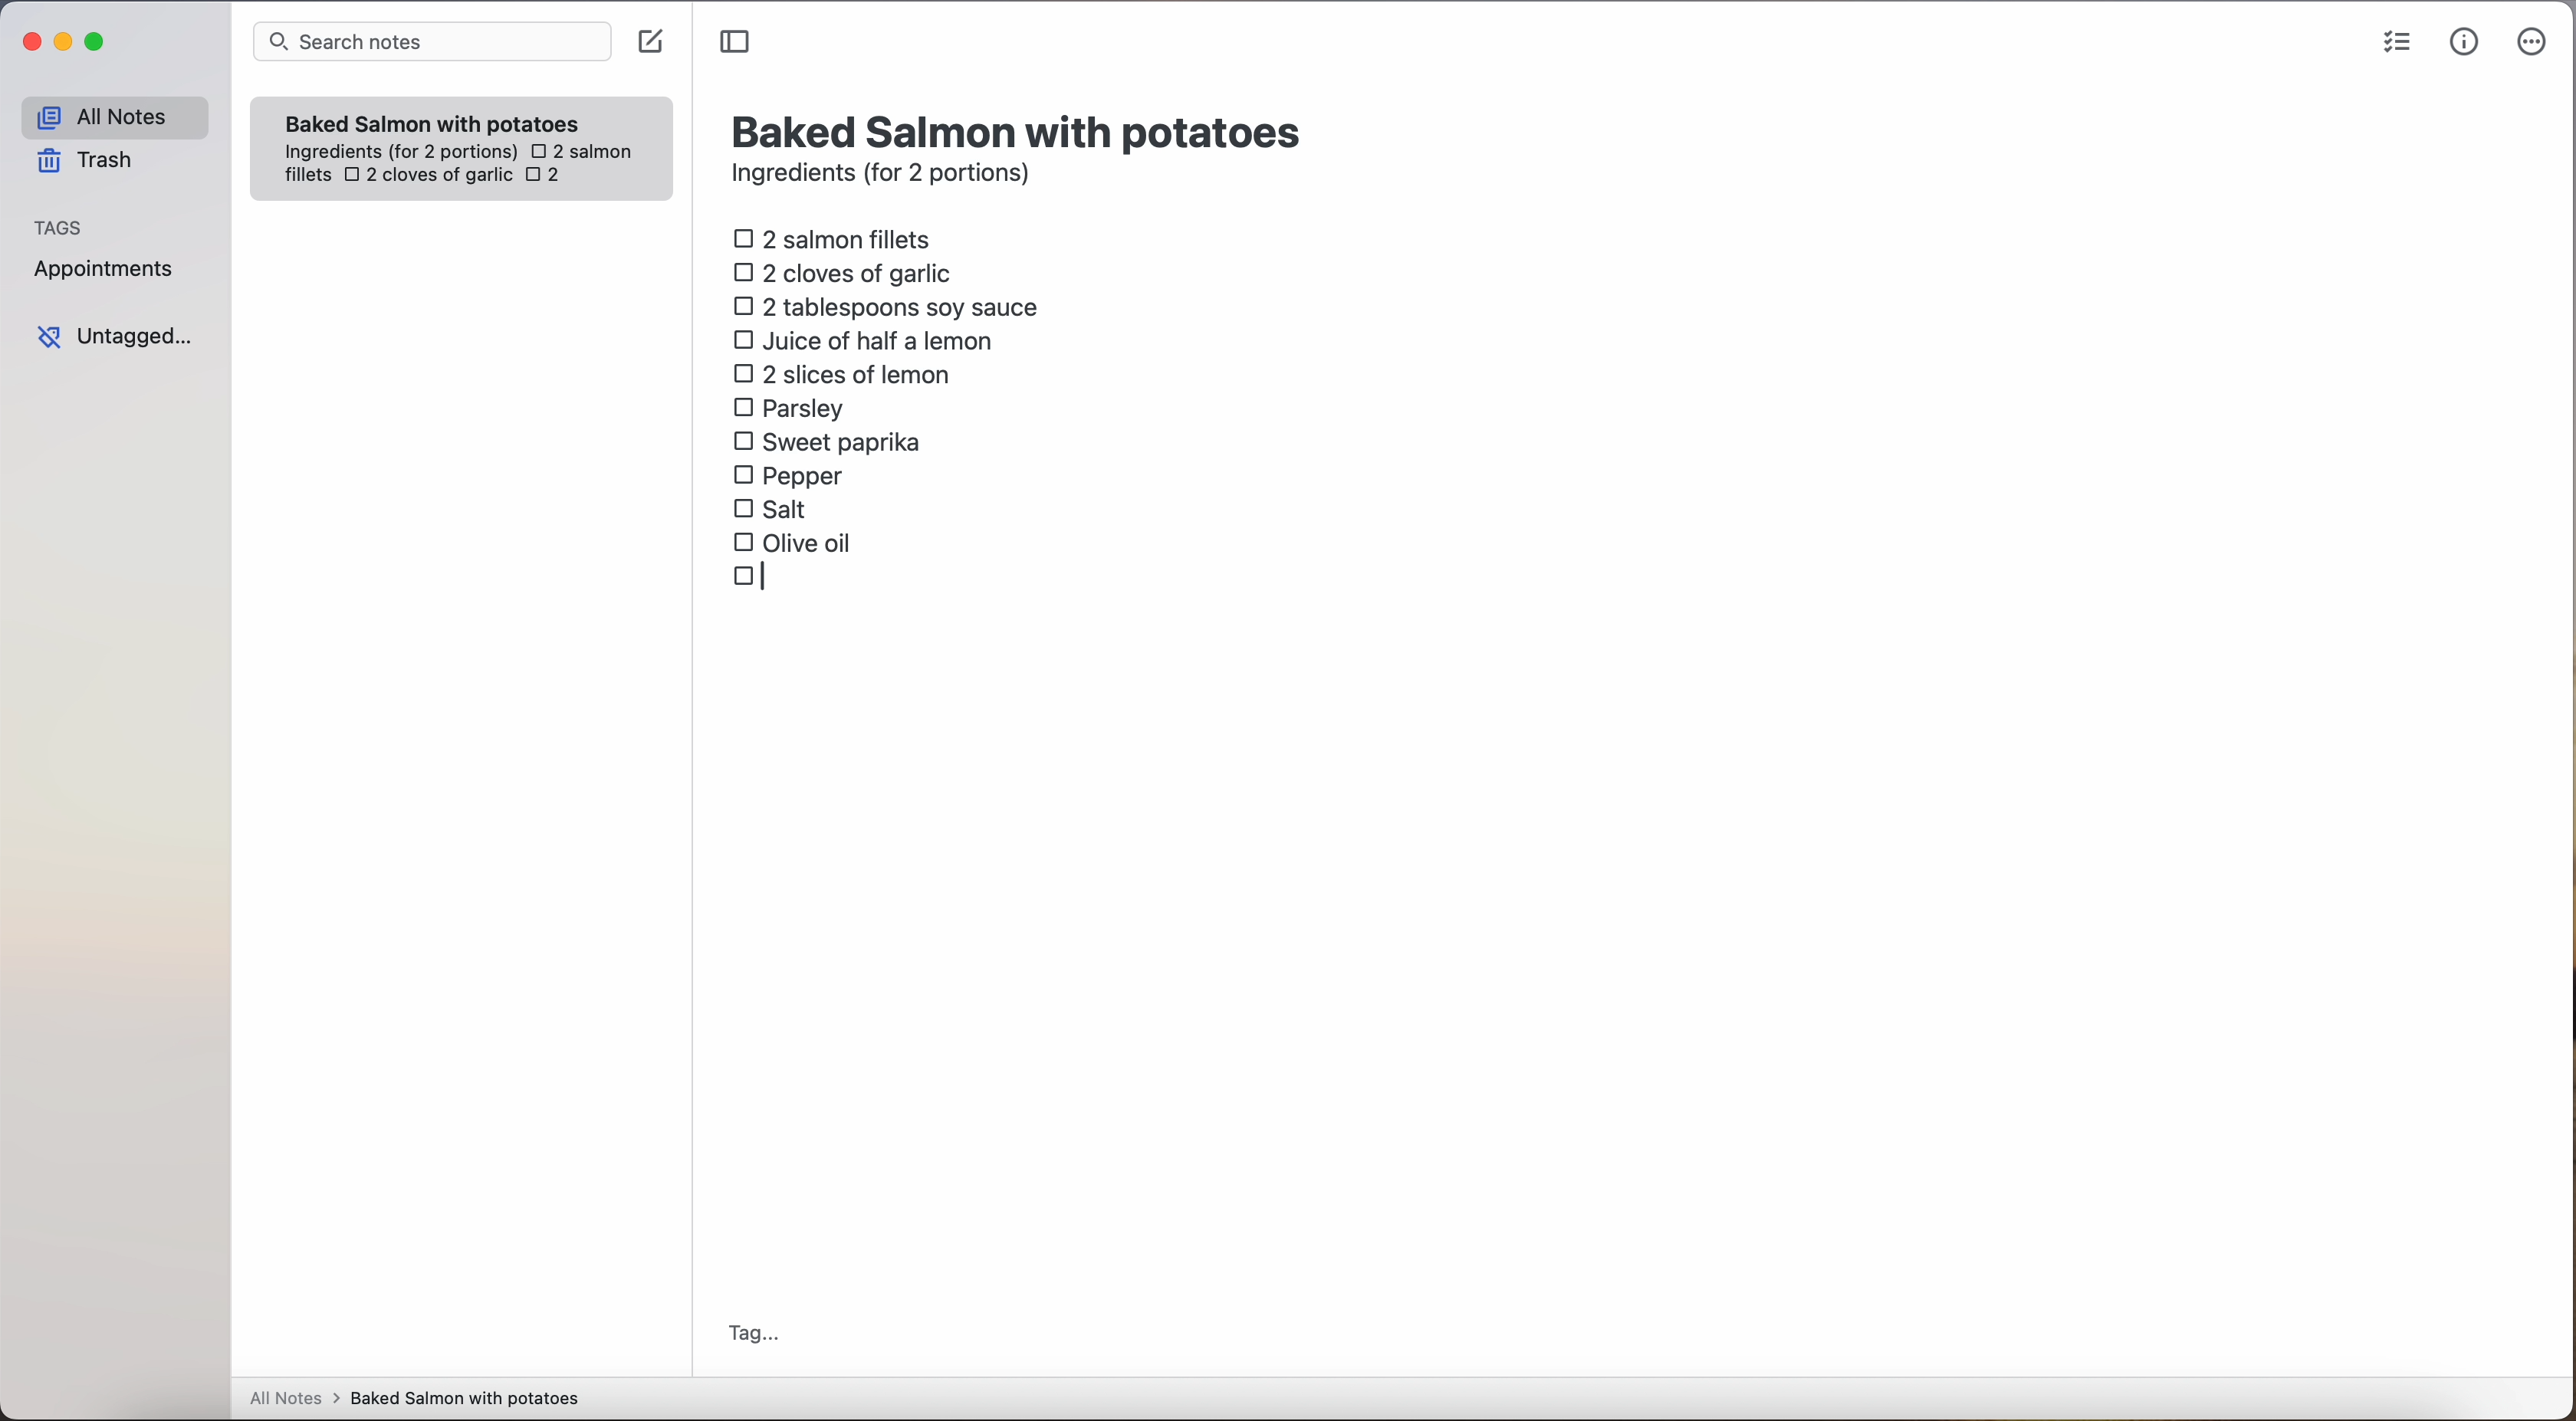  I want to click on checkbox, so click(753, 580).